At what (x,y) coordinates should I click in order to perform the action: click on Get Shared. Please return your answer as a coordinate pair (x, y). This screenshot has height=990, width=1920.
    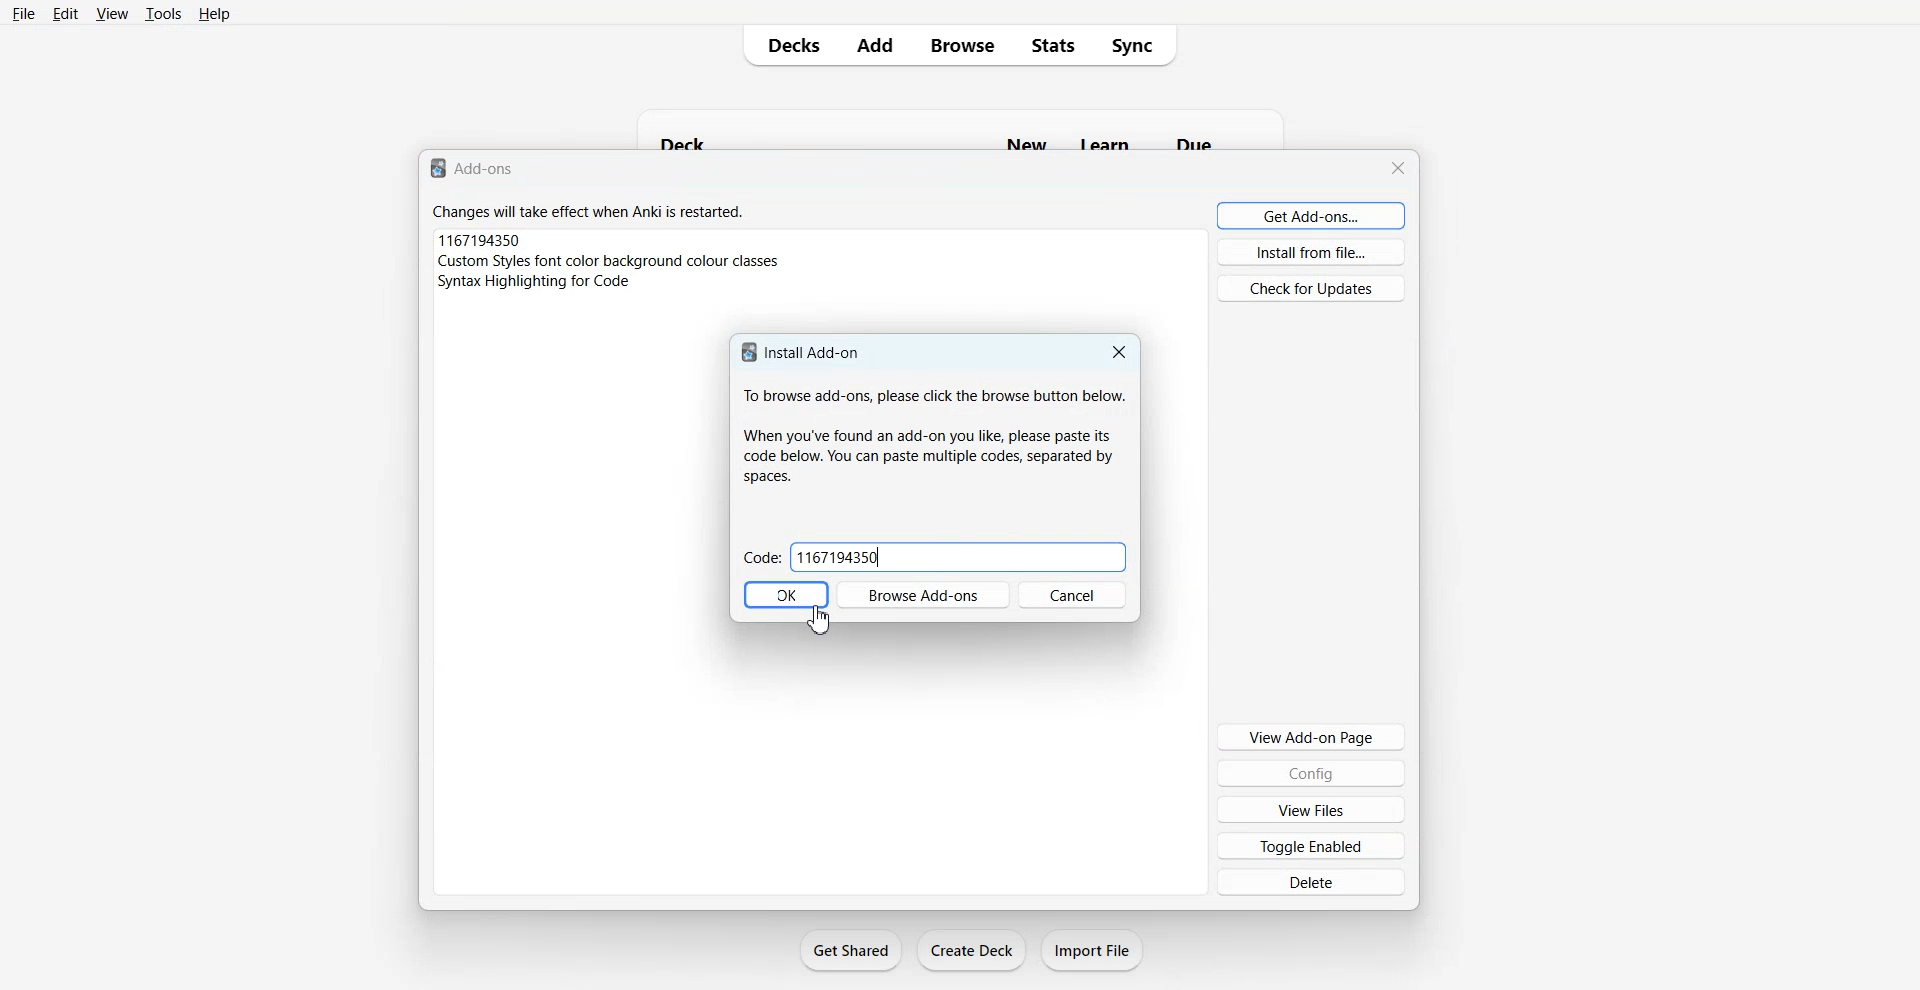
    Looking at the image, I should click on (851, 950).